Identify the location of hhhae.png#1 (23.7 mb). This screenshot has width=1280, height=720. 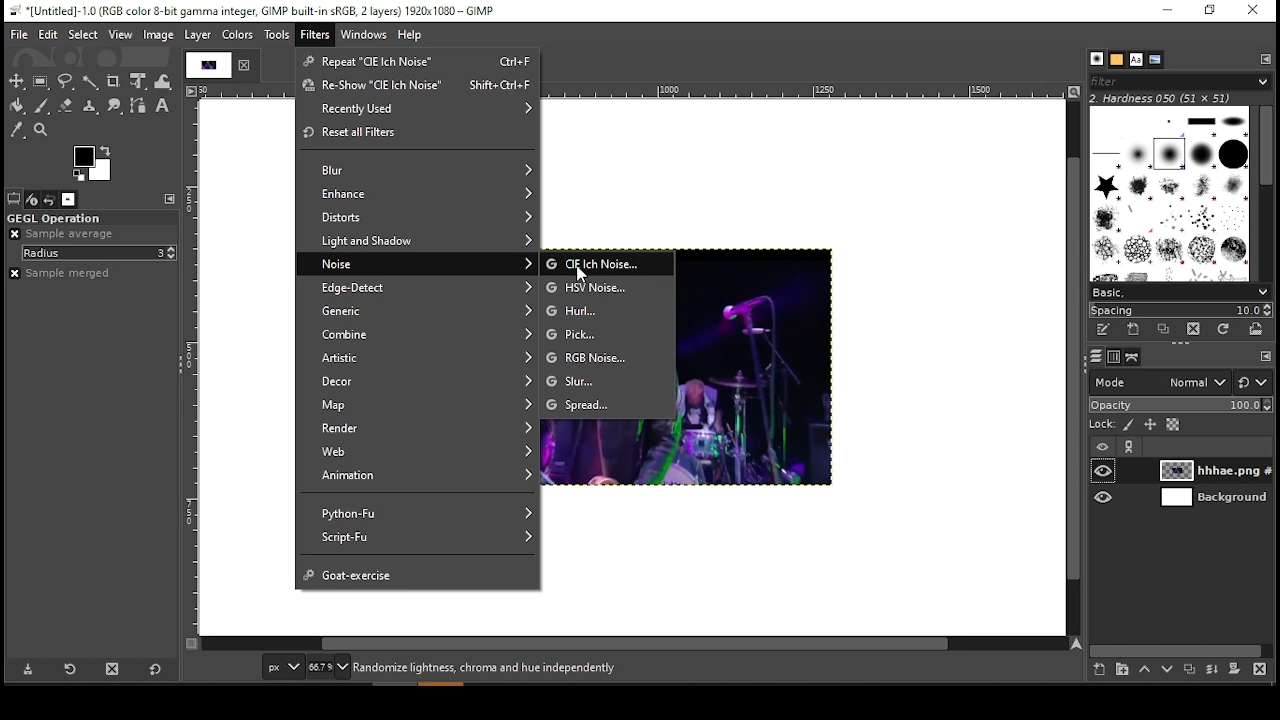
(487, 667).